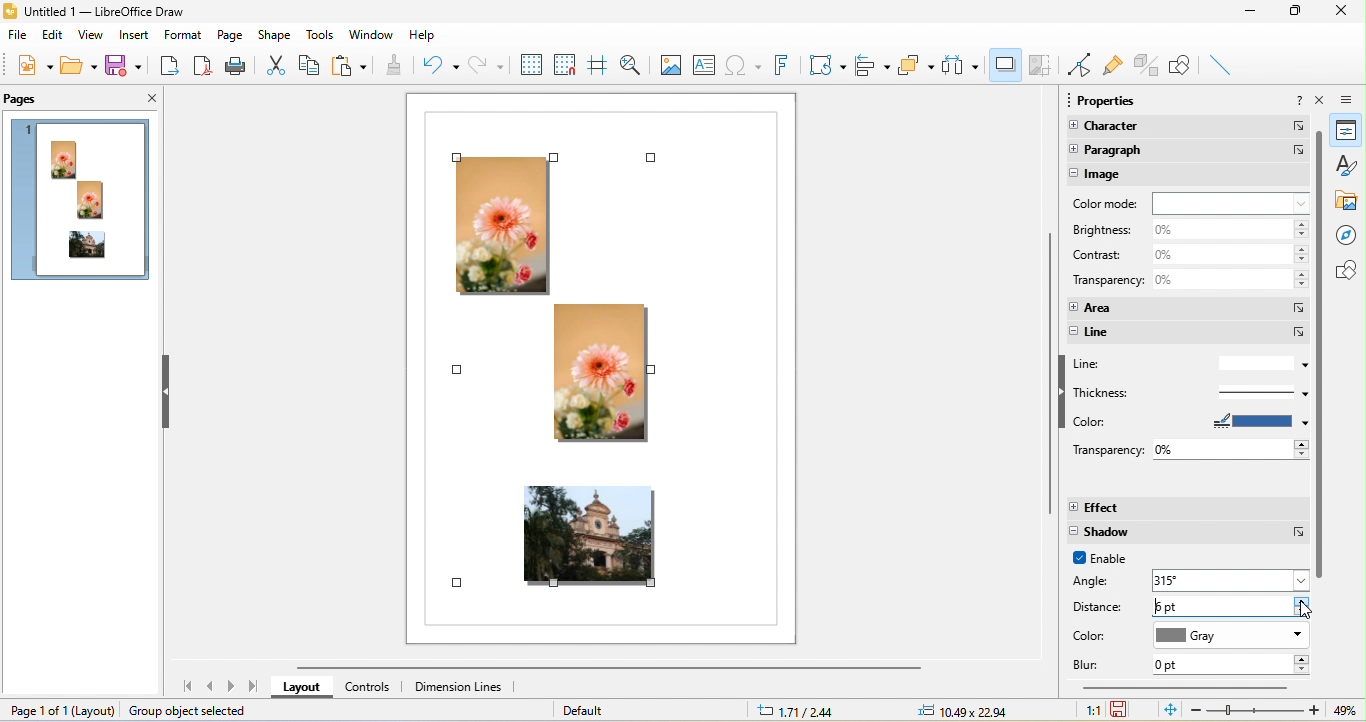 Image resolution: width=1366 pixels, height=722 pixels. Describe the element at coordinates (320, 35) in the screenshot. I see `tools` at that location.